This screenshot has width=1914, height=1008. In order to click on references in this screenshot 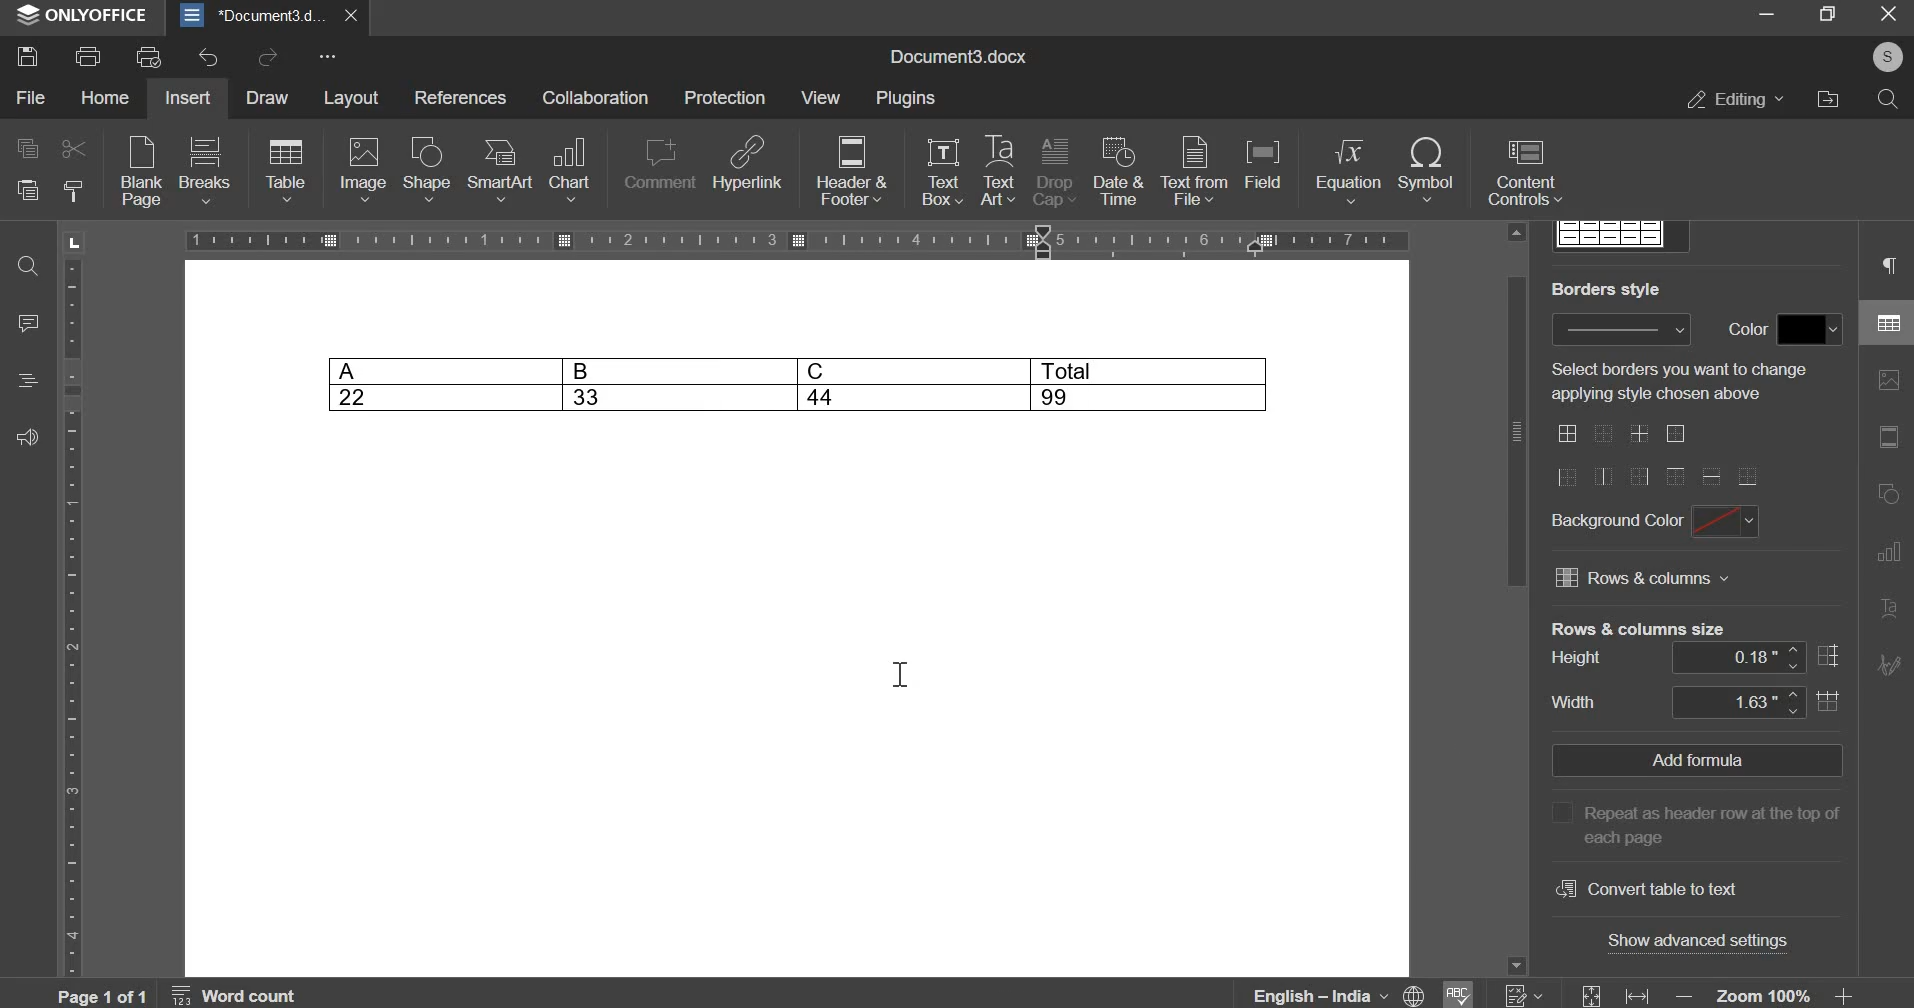, I will do `click(462, 99)`.